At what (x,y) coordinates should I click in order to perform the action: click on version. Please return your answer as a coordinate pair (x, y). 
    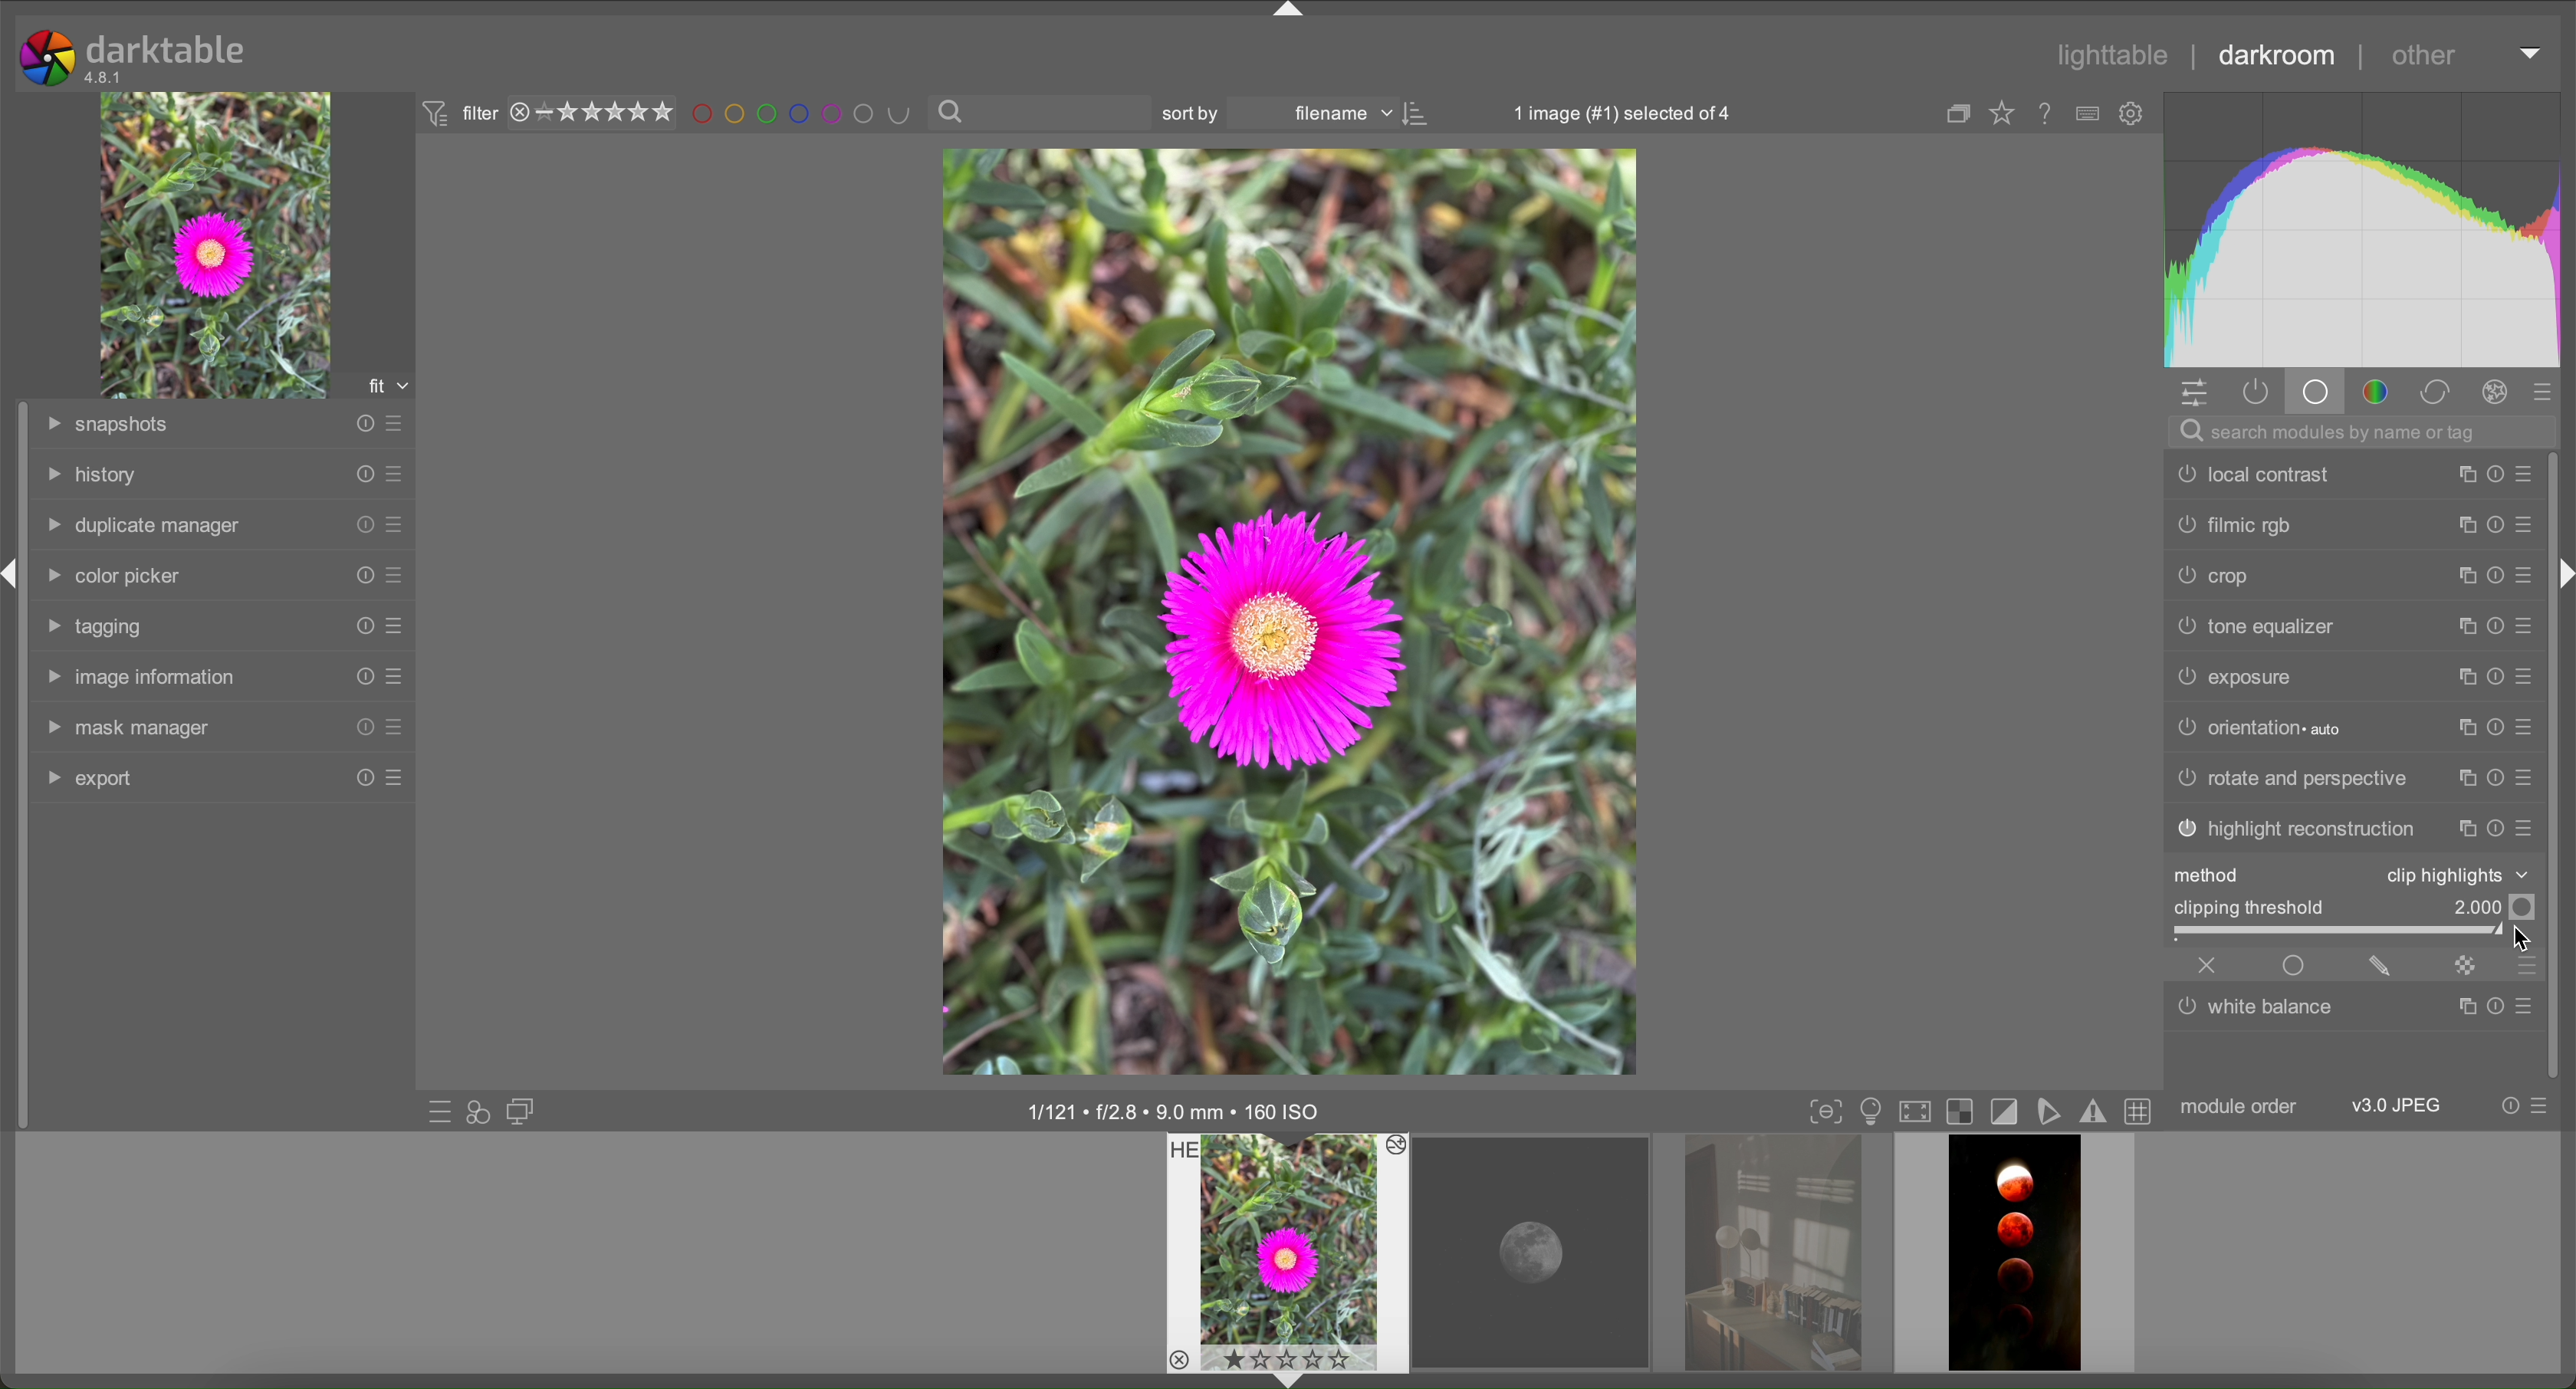
    Looking at the image, I should click on (105, 77).